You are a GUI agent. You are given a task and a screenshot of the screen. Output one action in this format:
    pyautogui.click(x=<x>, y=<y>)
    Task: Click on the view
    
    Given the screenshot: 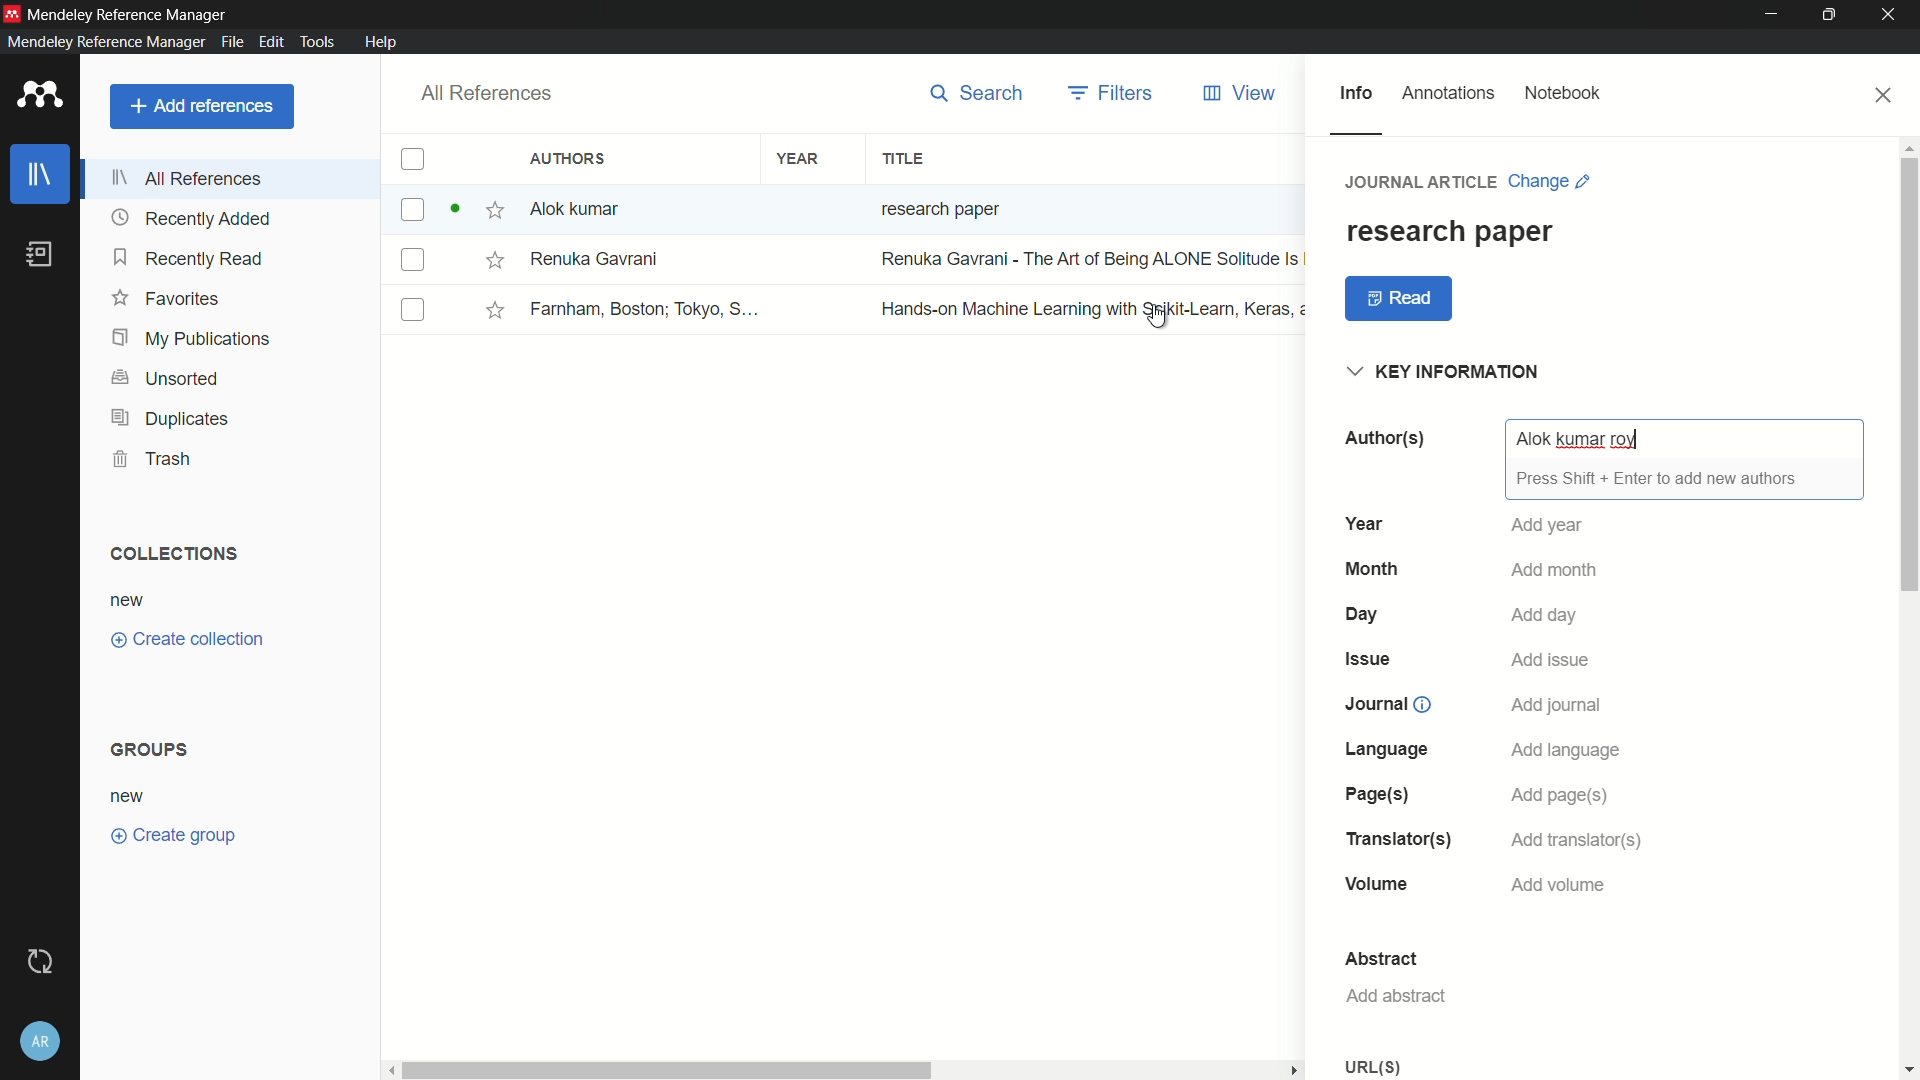 What is the action you would take?
    pyautogui.click(x=1241, y=94)
    